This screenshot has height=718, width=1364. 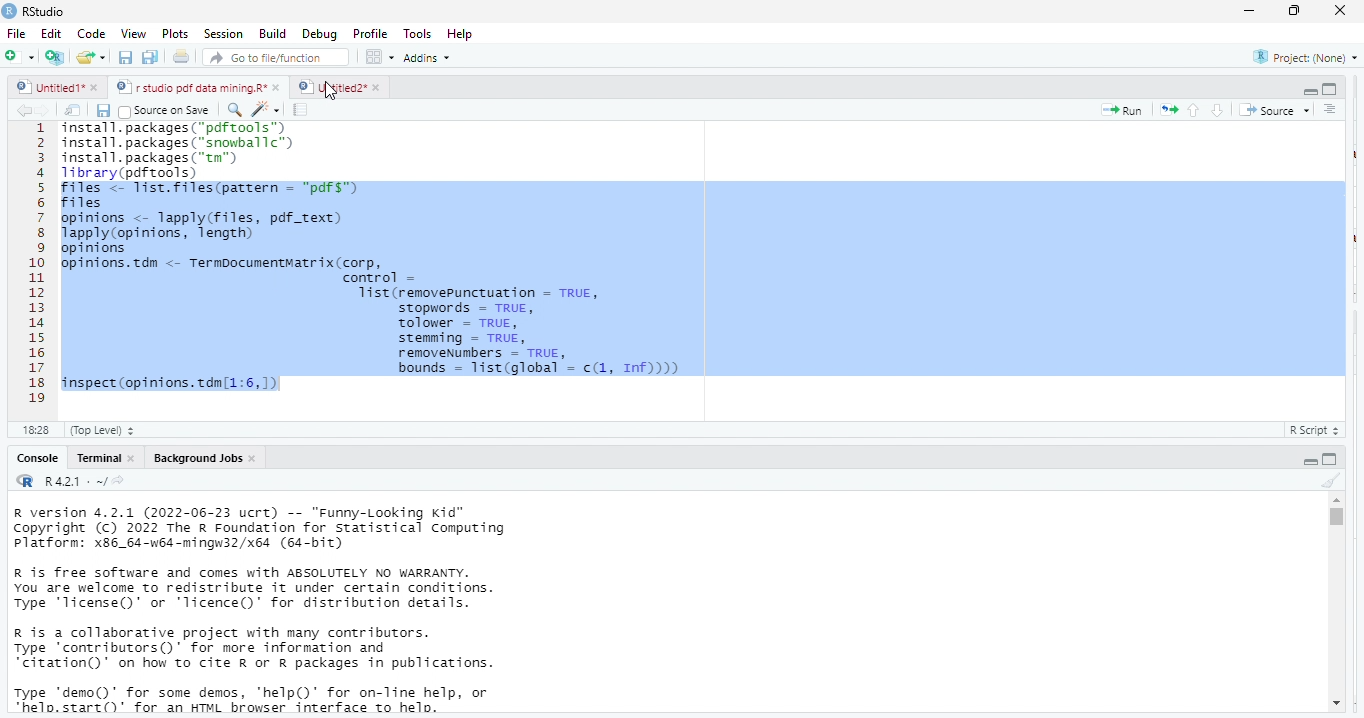 What do you see at coordinates (1335, 602) in the screenshot?
I see `vertical scroll bar` at bounding box center [1335, 602].